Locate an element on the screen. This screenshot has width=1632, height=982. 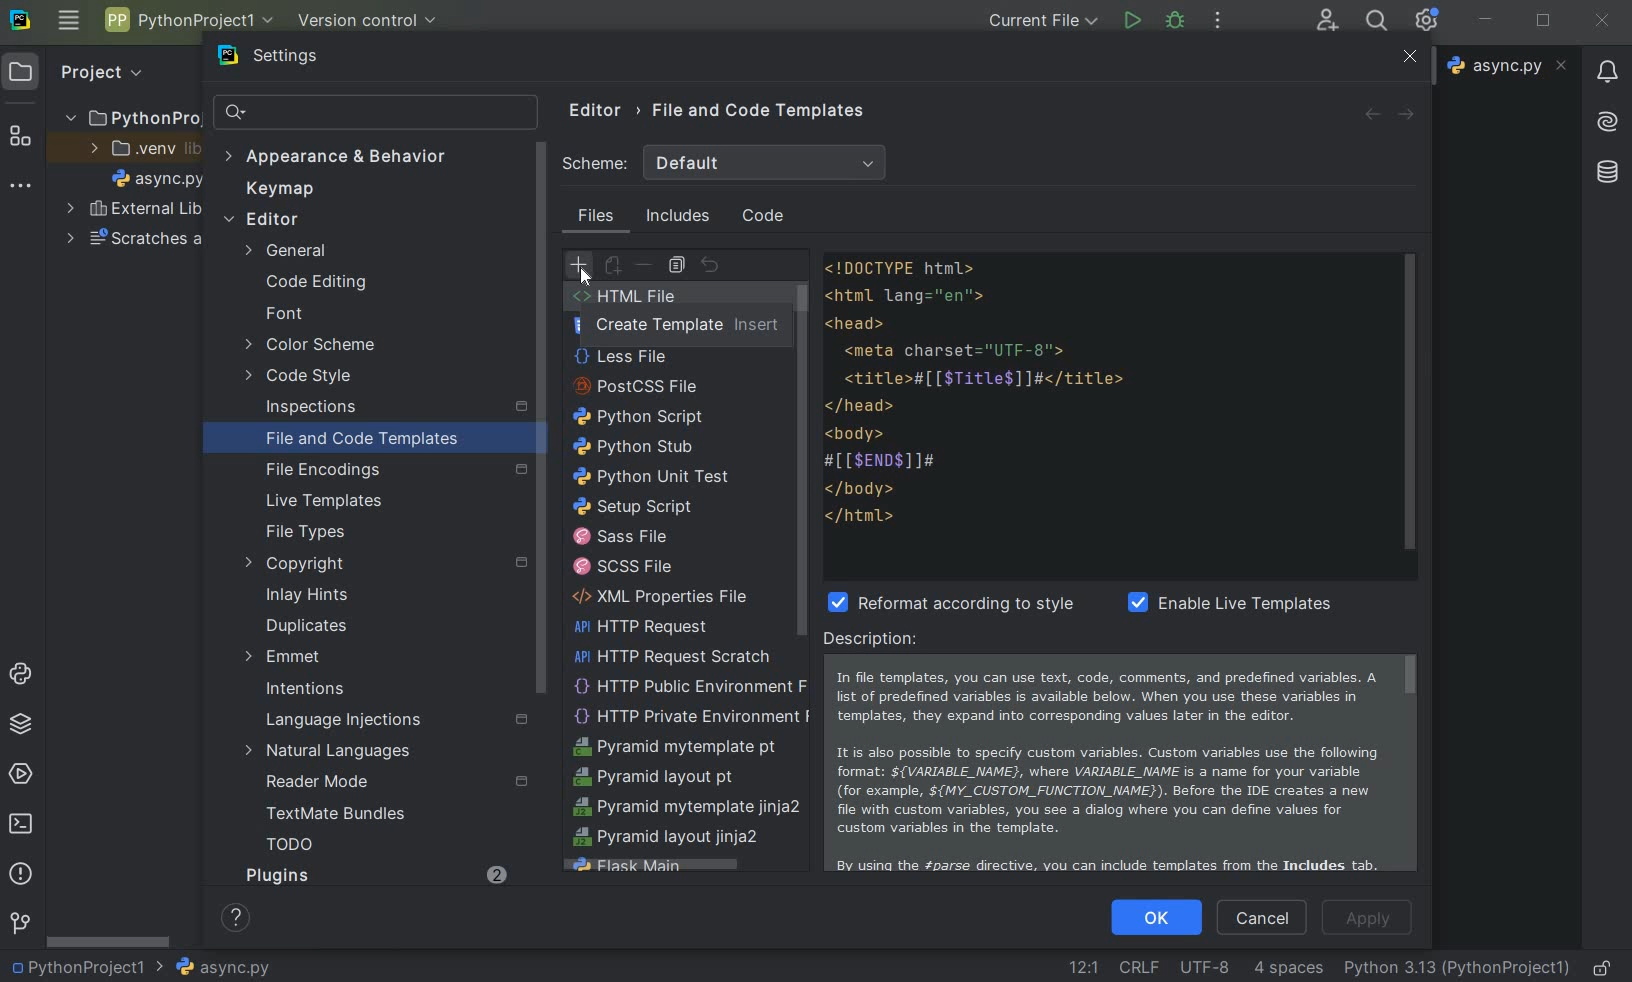
services is located at coordinates (22, 773).